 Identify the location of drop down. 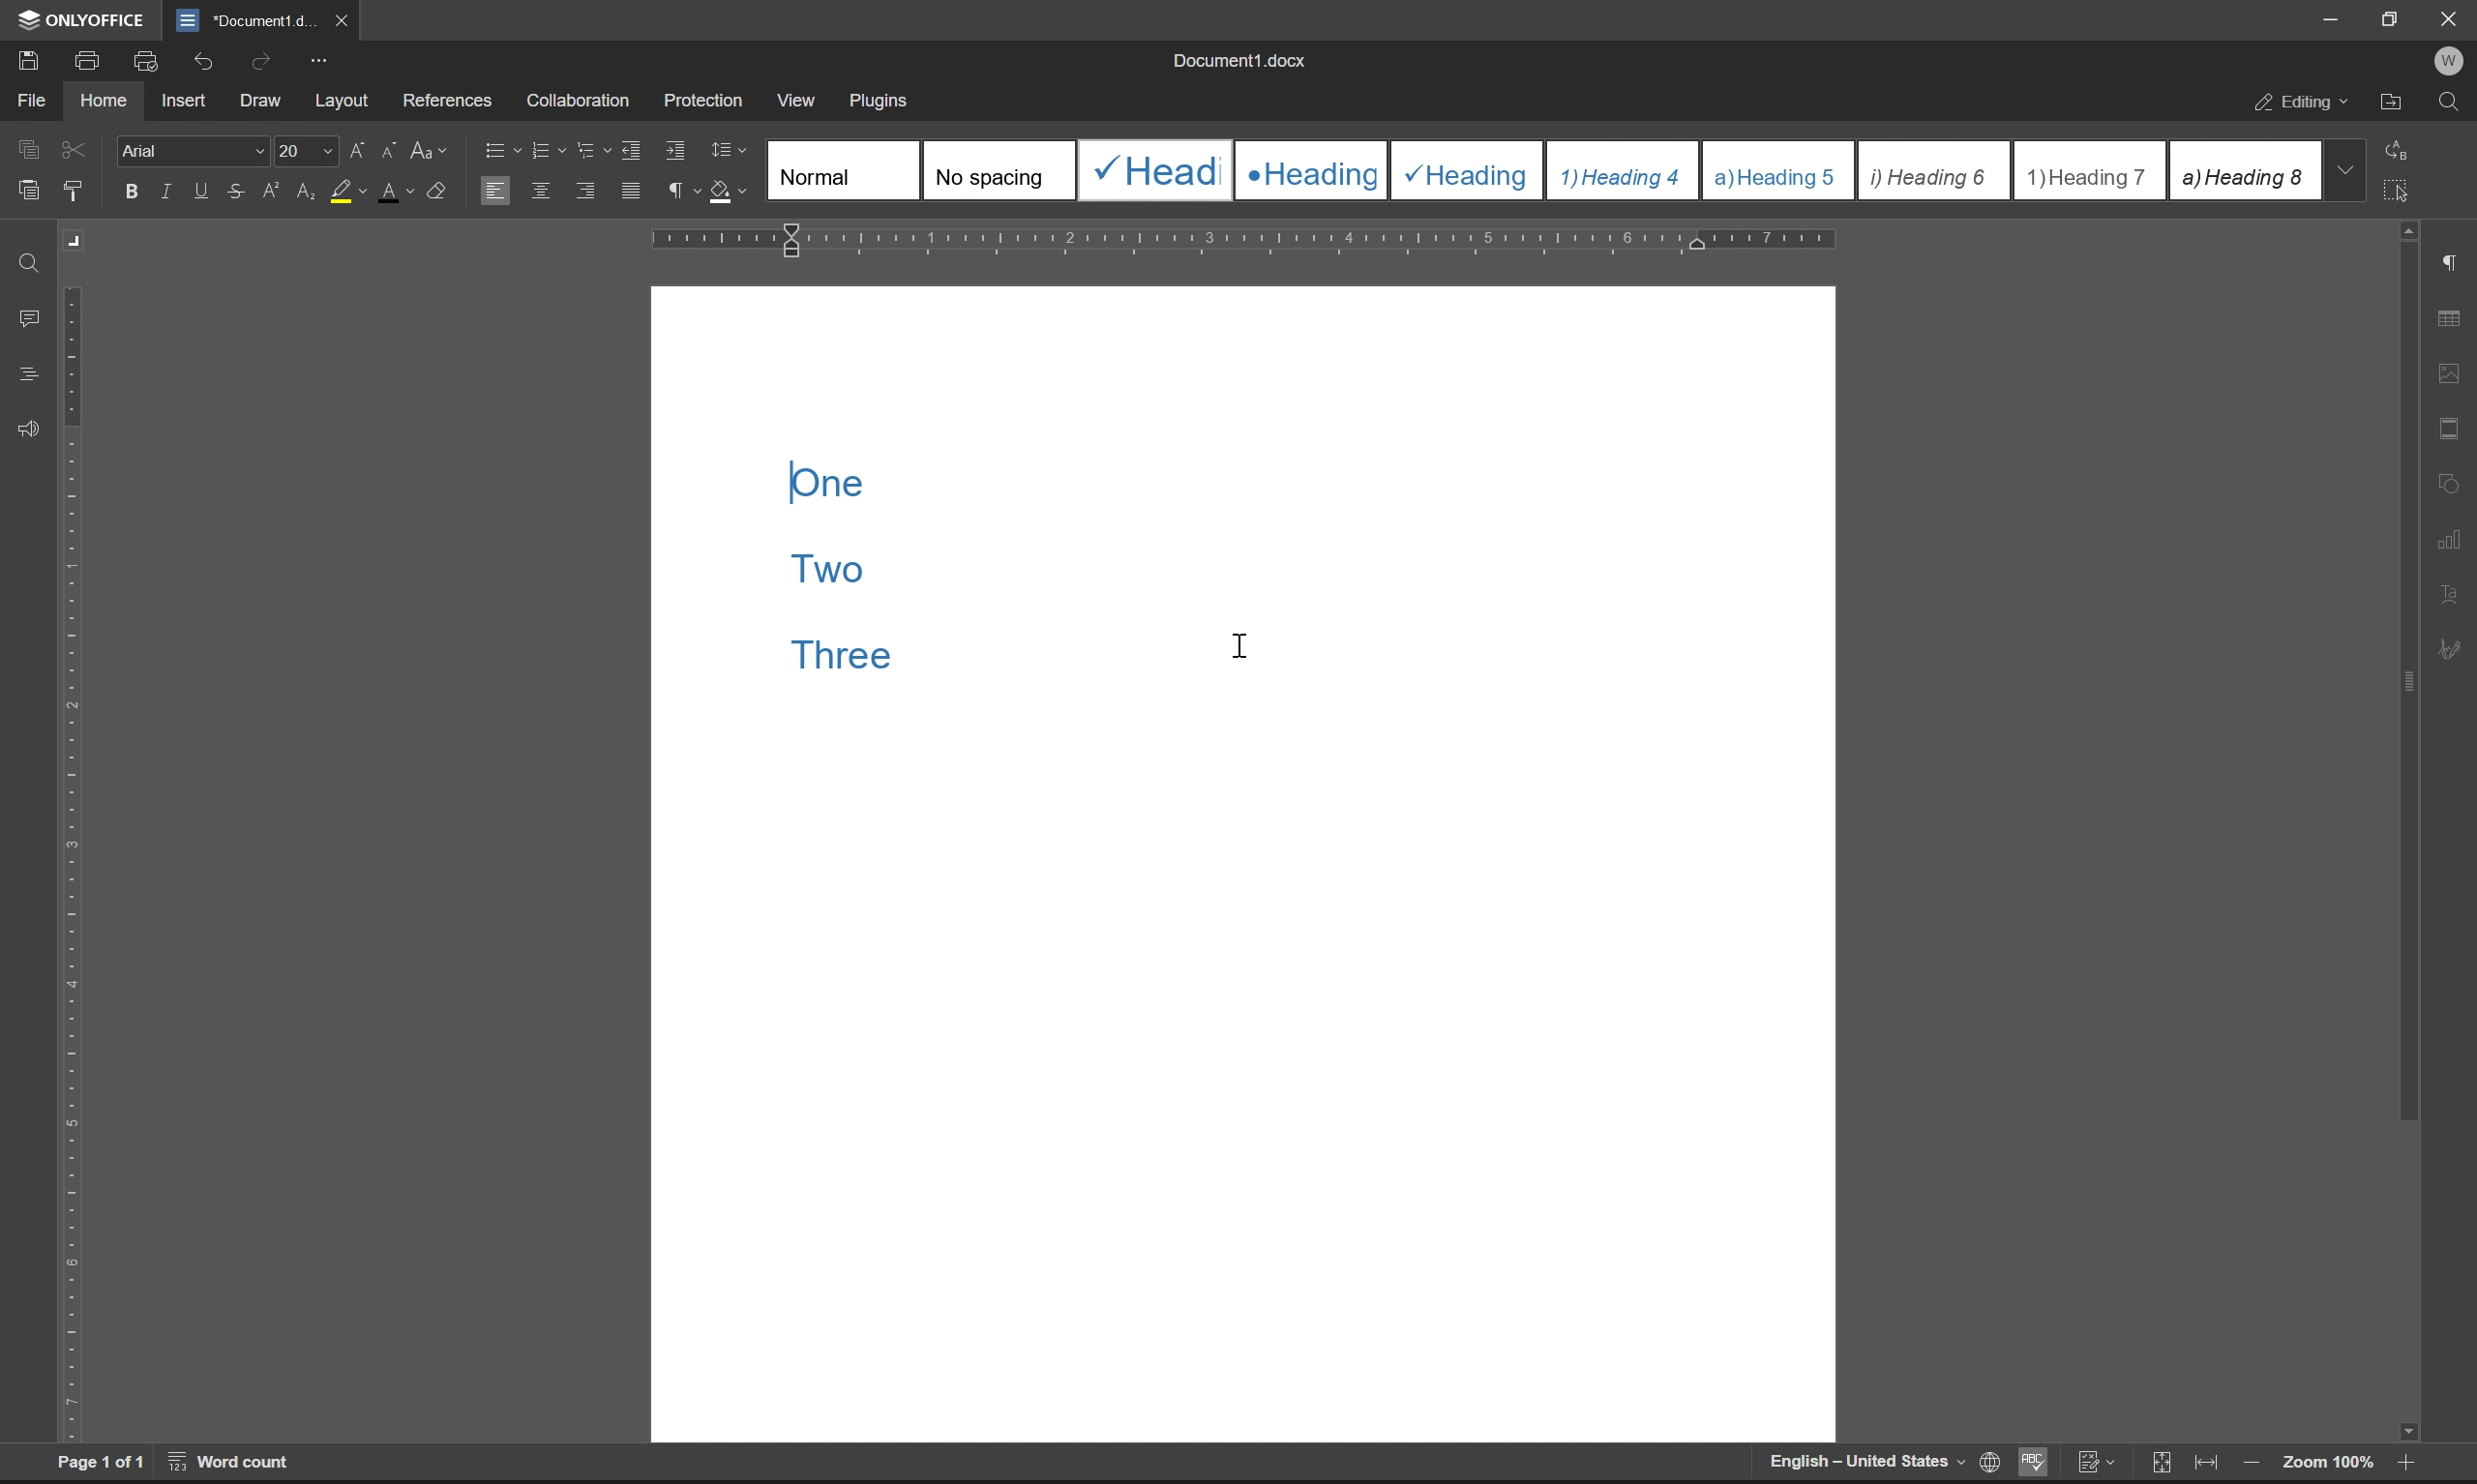
(2344, 169).